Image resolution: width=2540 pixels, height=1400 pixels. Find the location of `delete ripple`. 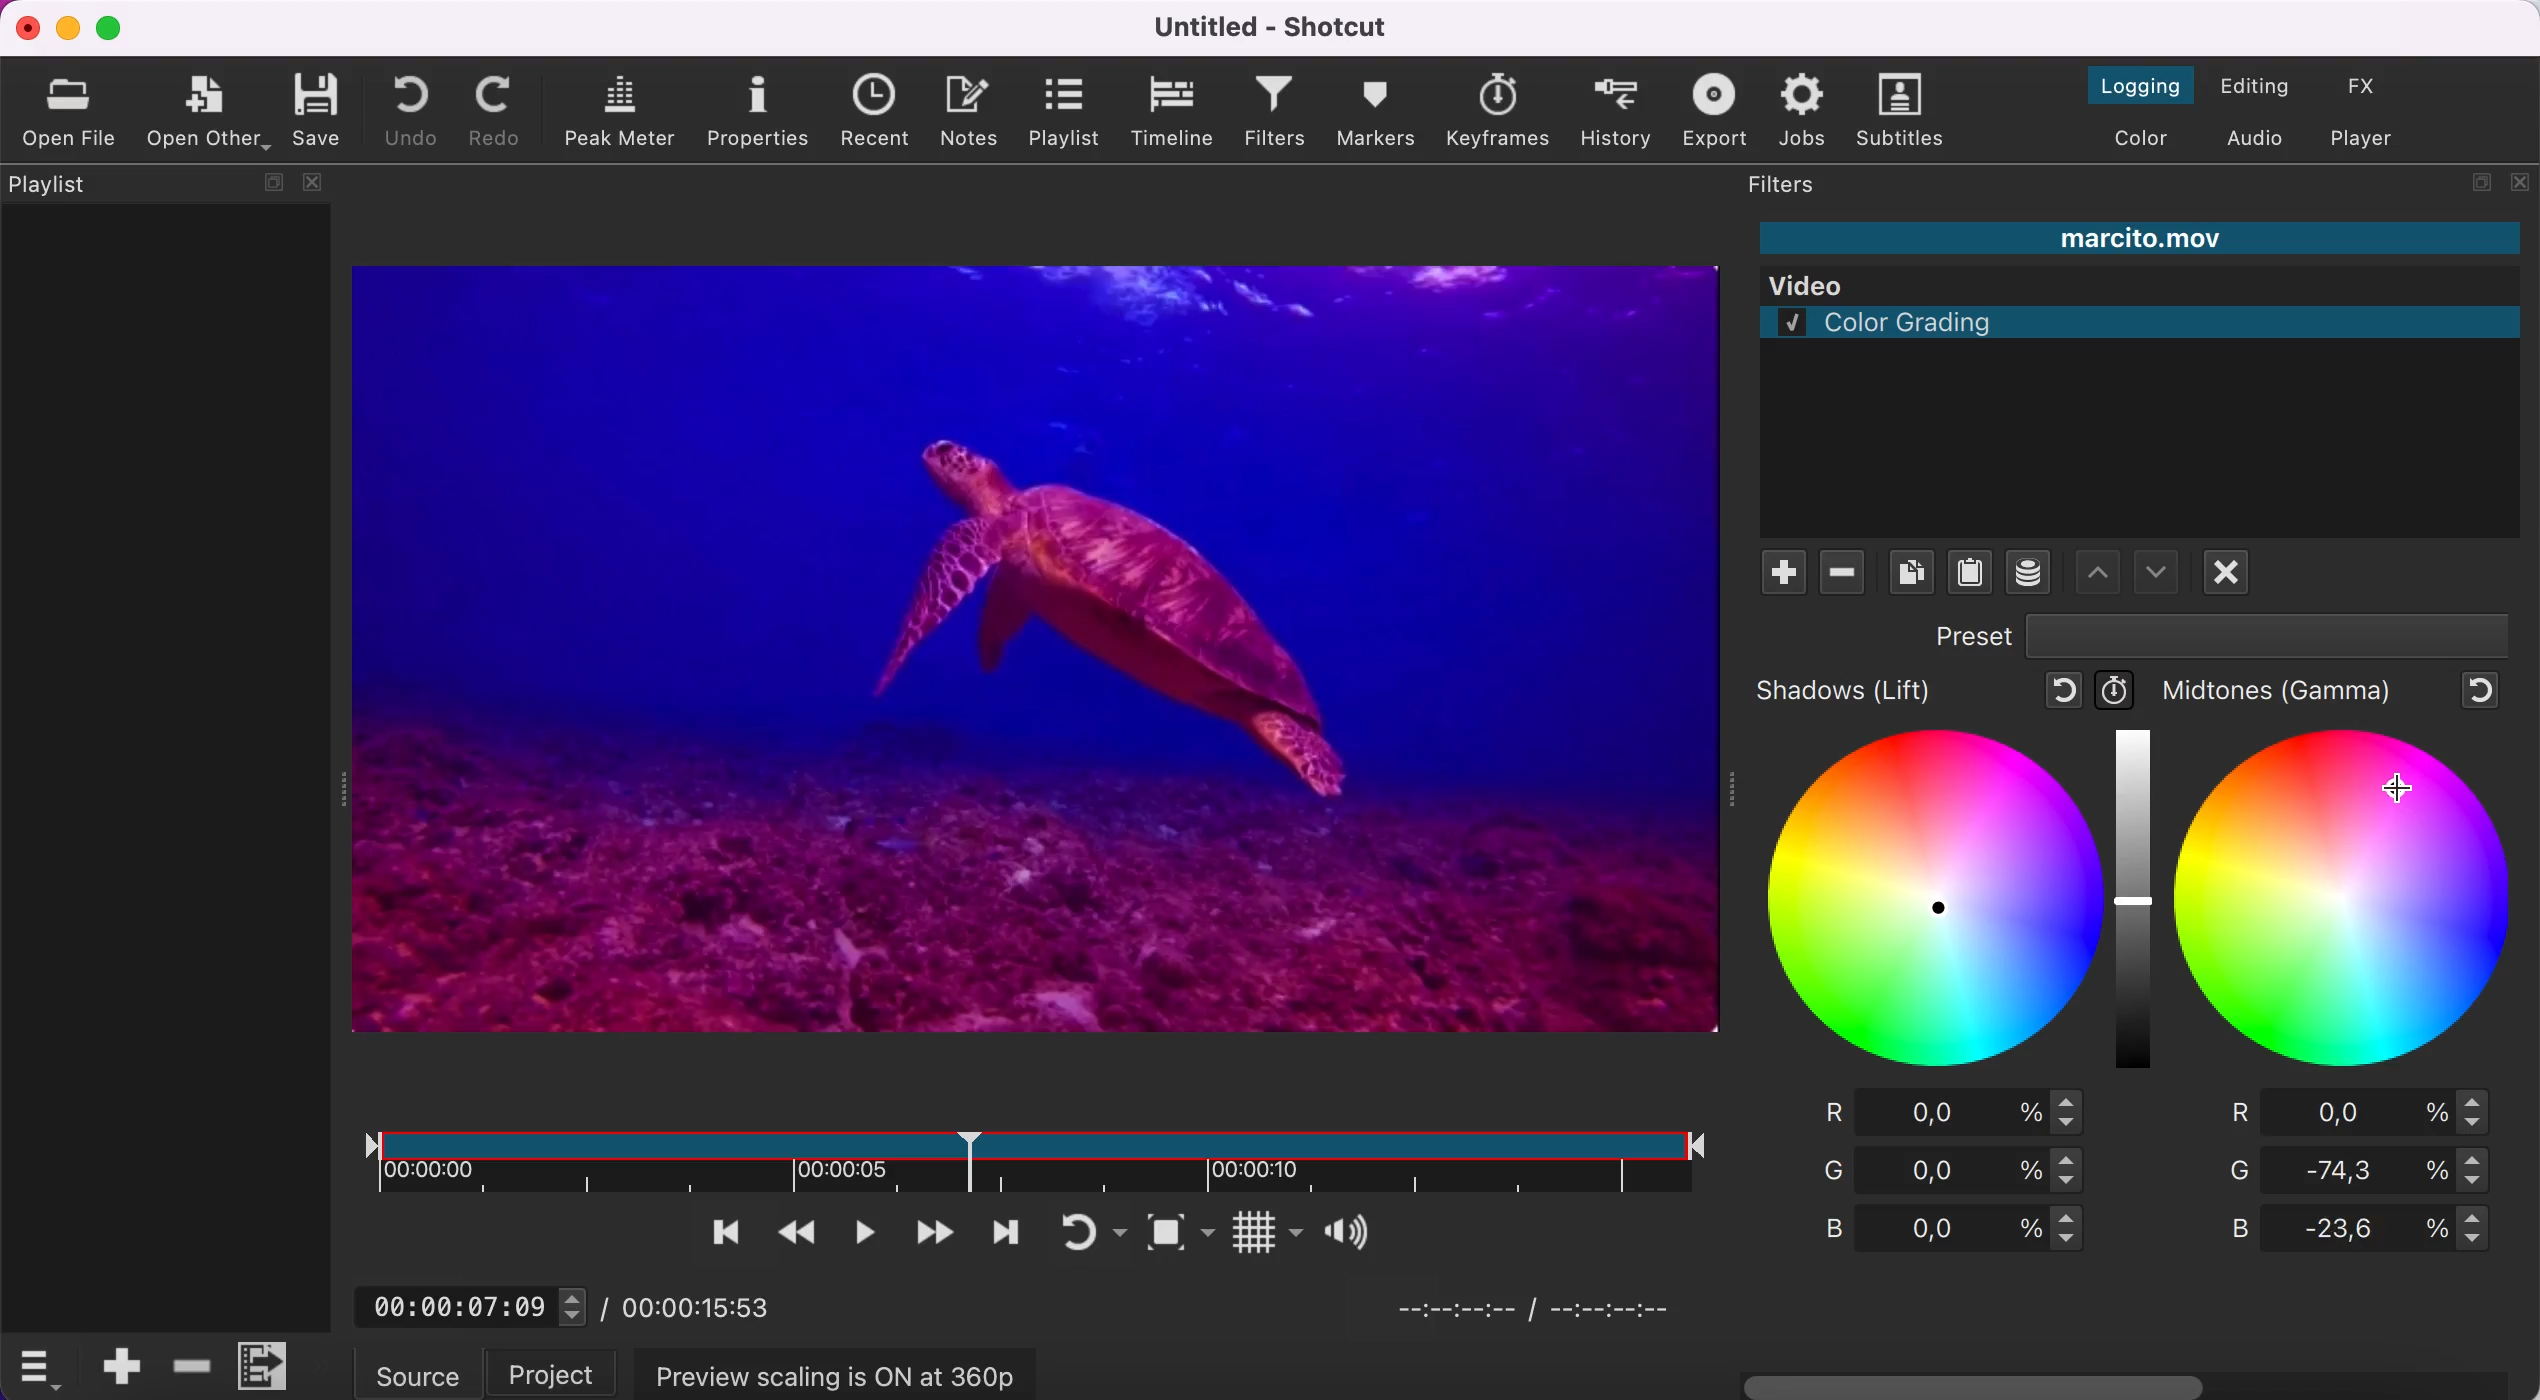

delete ripple is located at coordinates (189, 1368).